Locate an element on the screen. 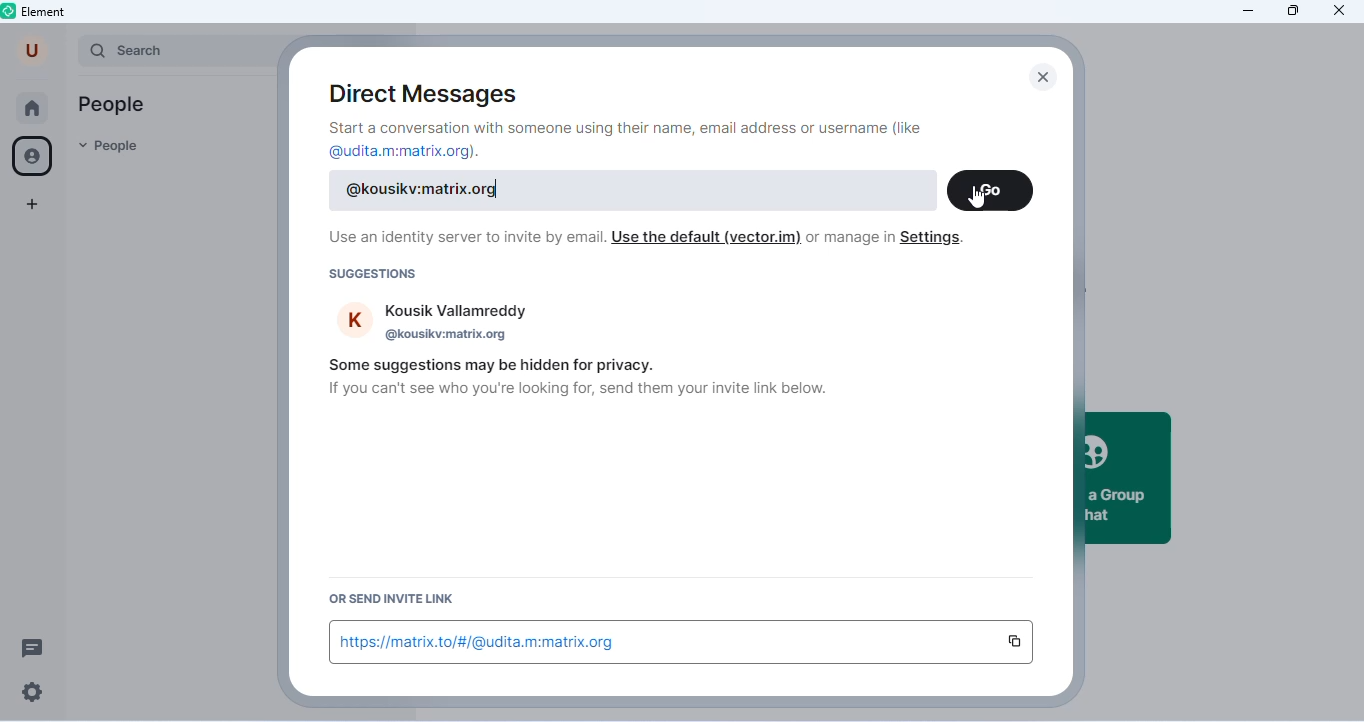 This screenshot has height=722, width=1364. account is located at coordinates (33, 50).